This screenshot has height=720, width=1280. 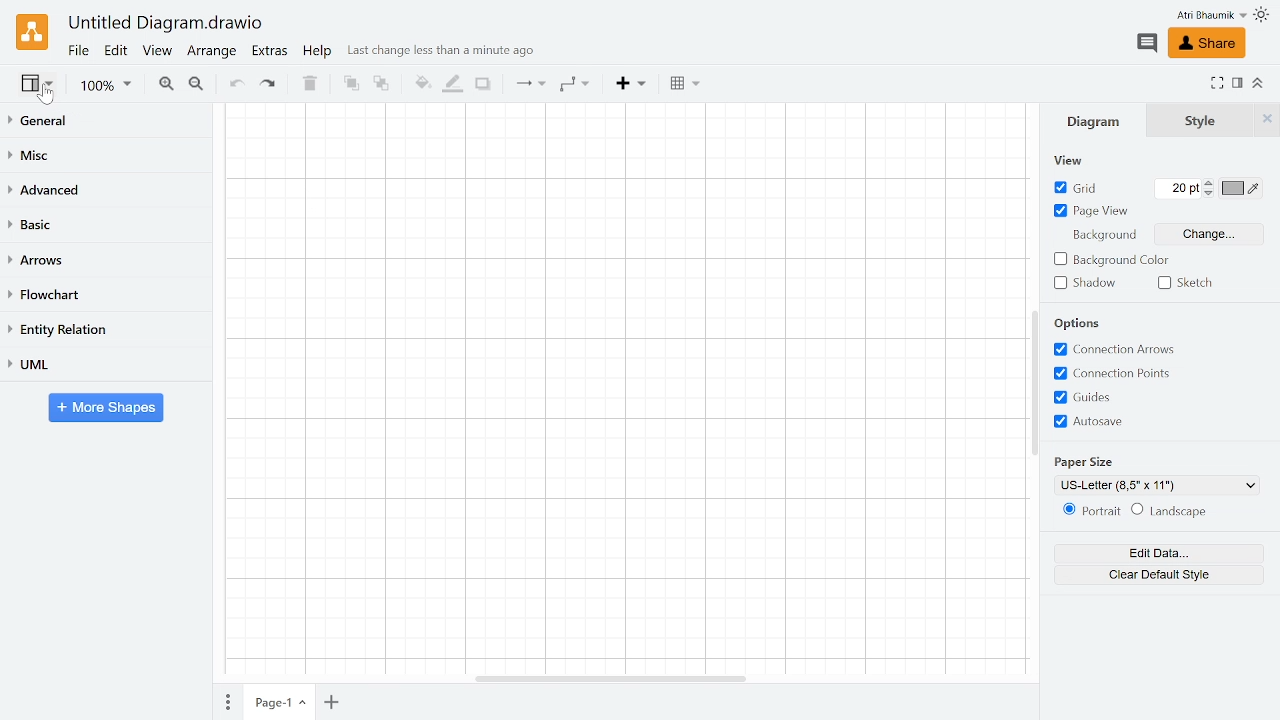 What do you see at coordinates (167, 24) in the screenshot?
I see `Current window` at bounding box center [167, 24].